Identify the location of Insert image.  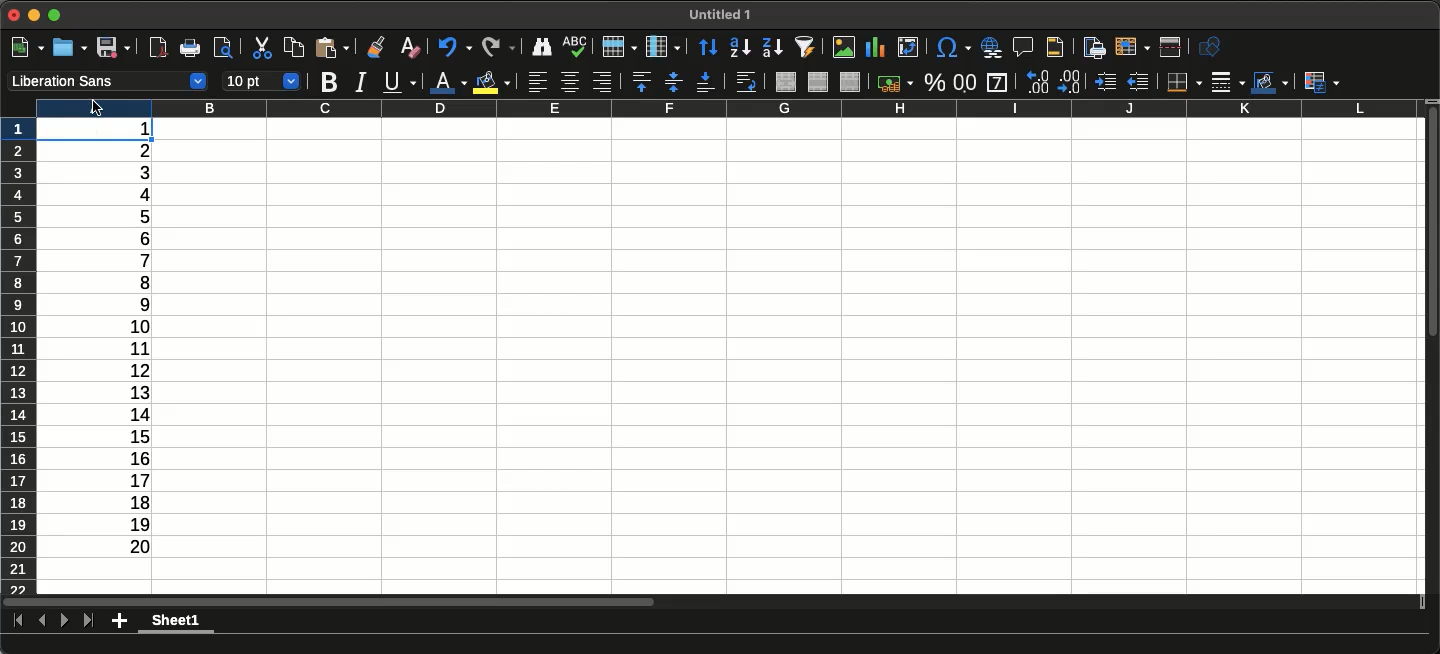
(842, 47).